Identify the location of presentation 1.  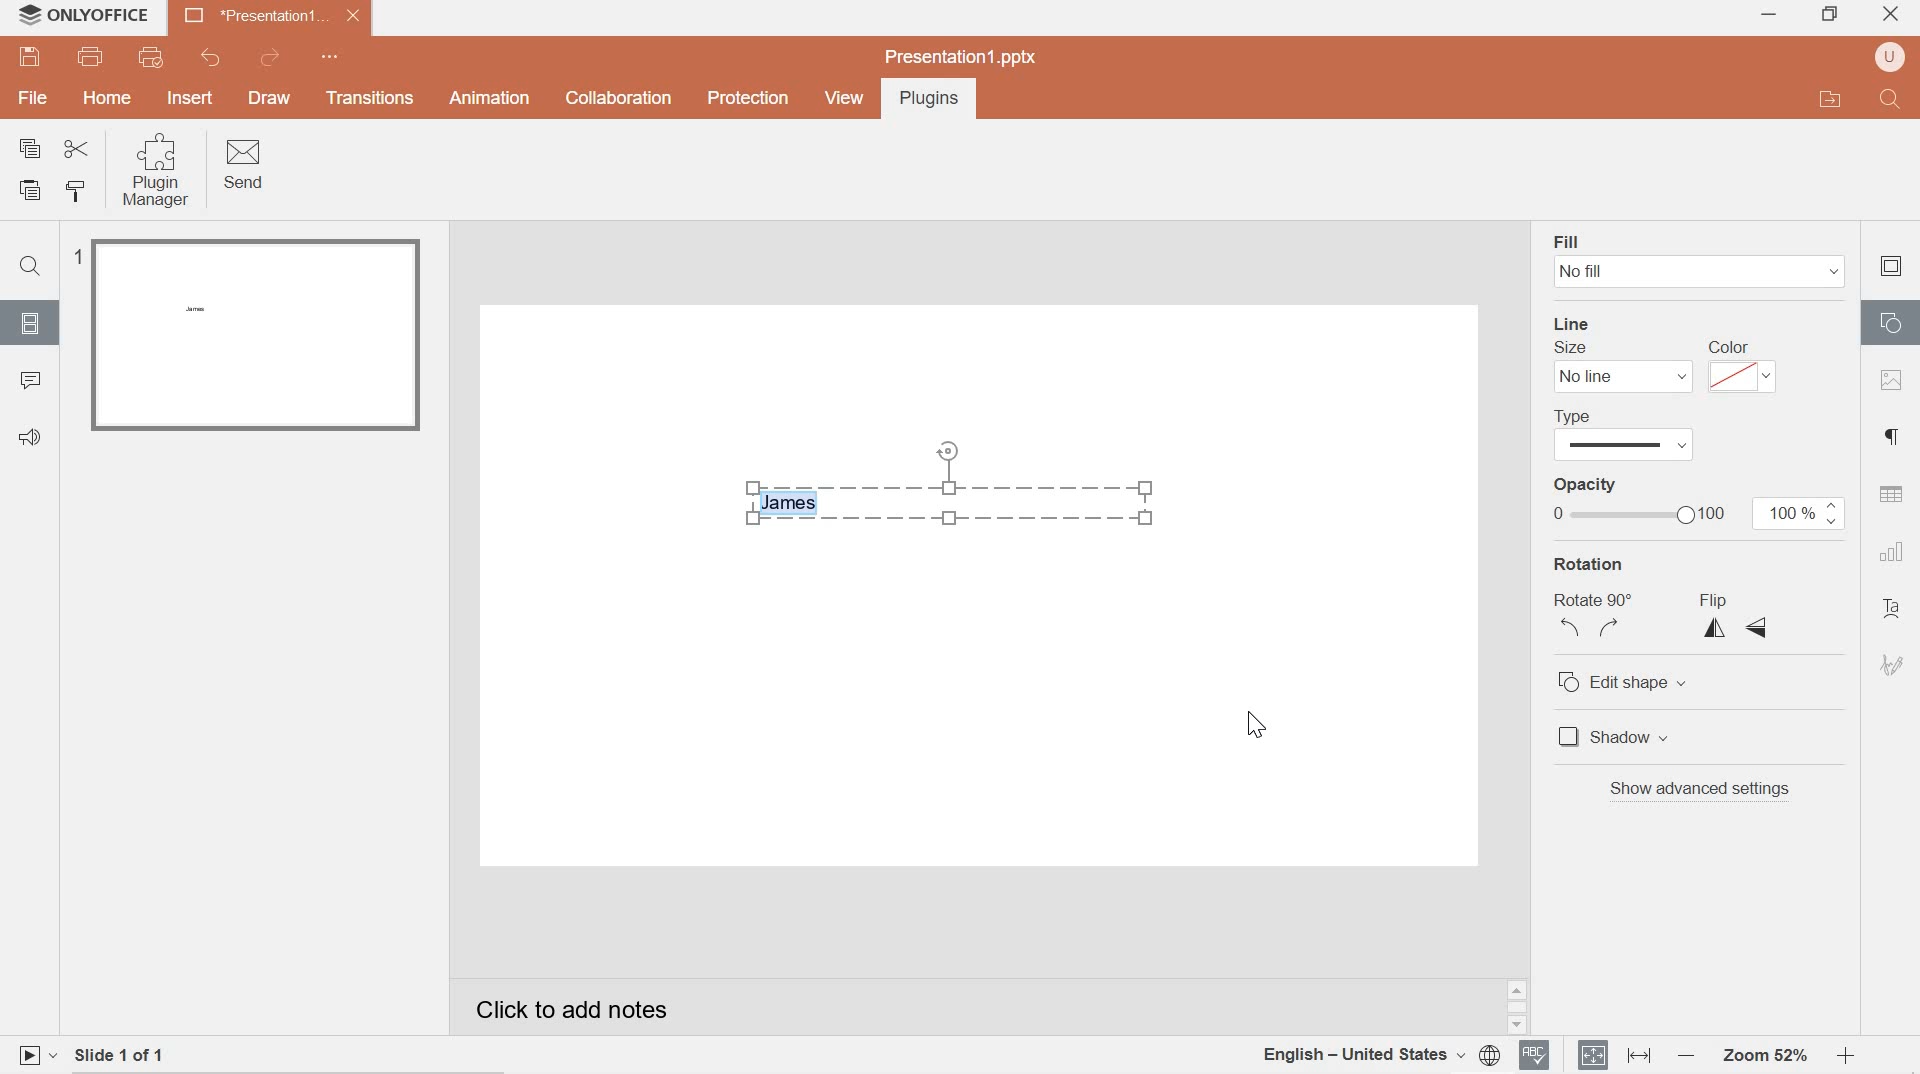
(272, 16).